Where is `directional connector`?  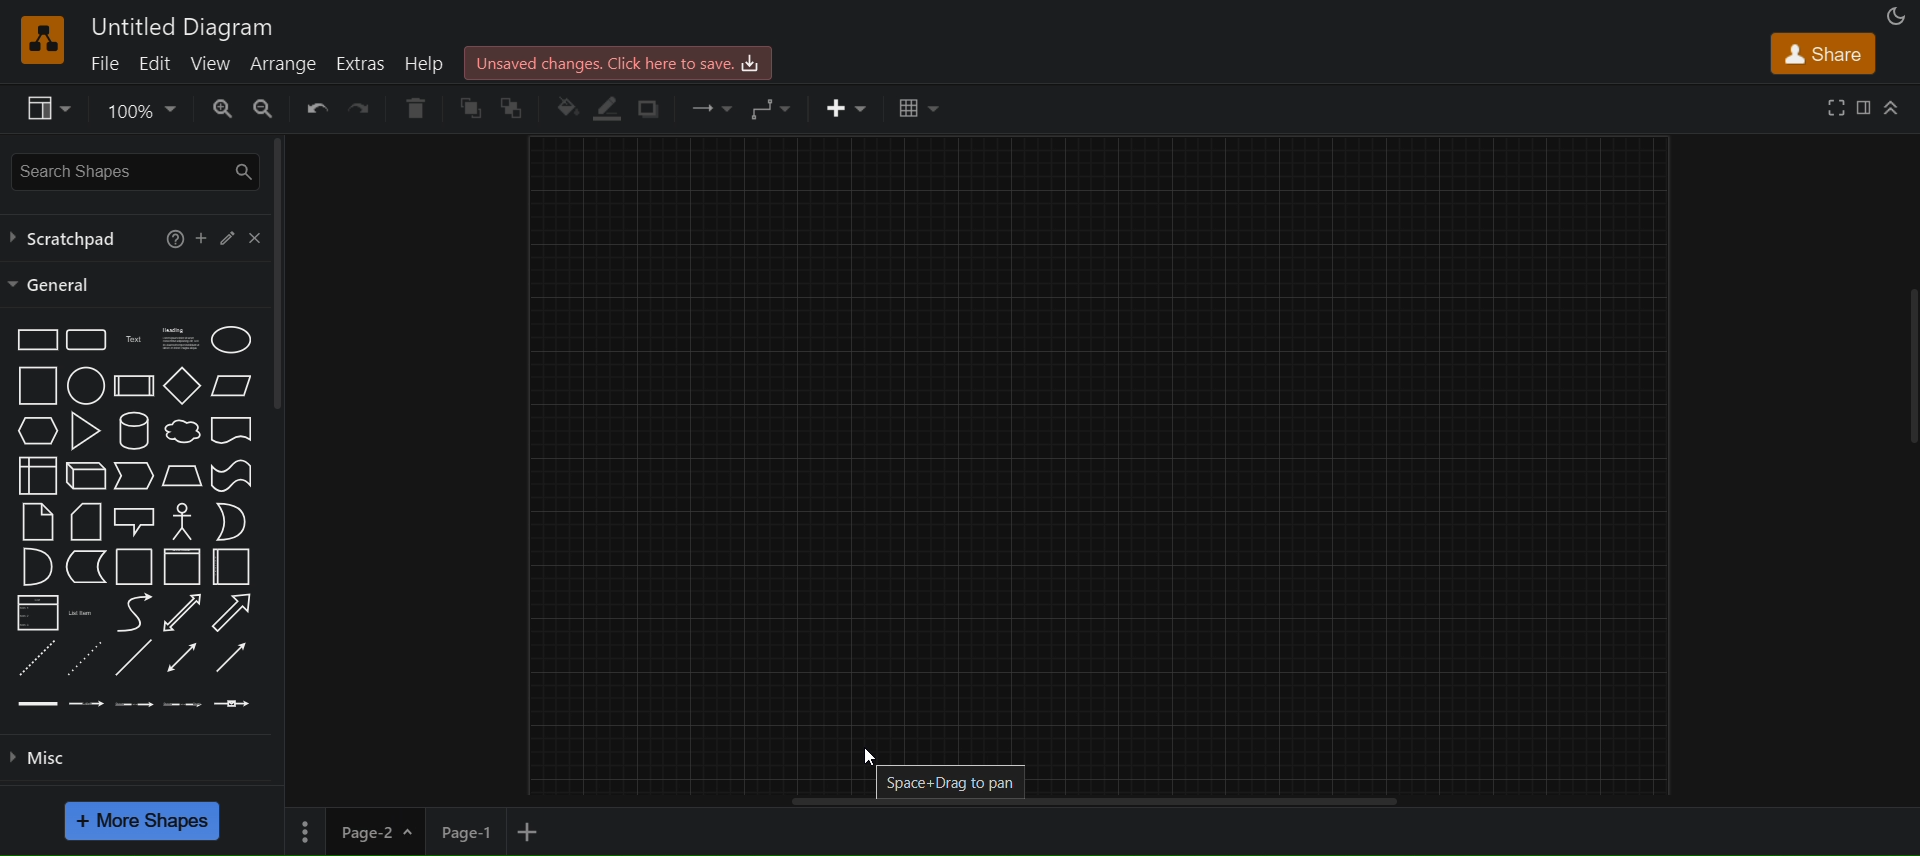 directional connector is located at coordinates (232, 657).